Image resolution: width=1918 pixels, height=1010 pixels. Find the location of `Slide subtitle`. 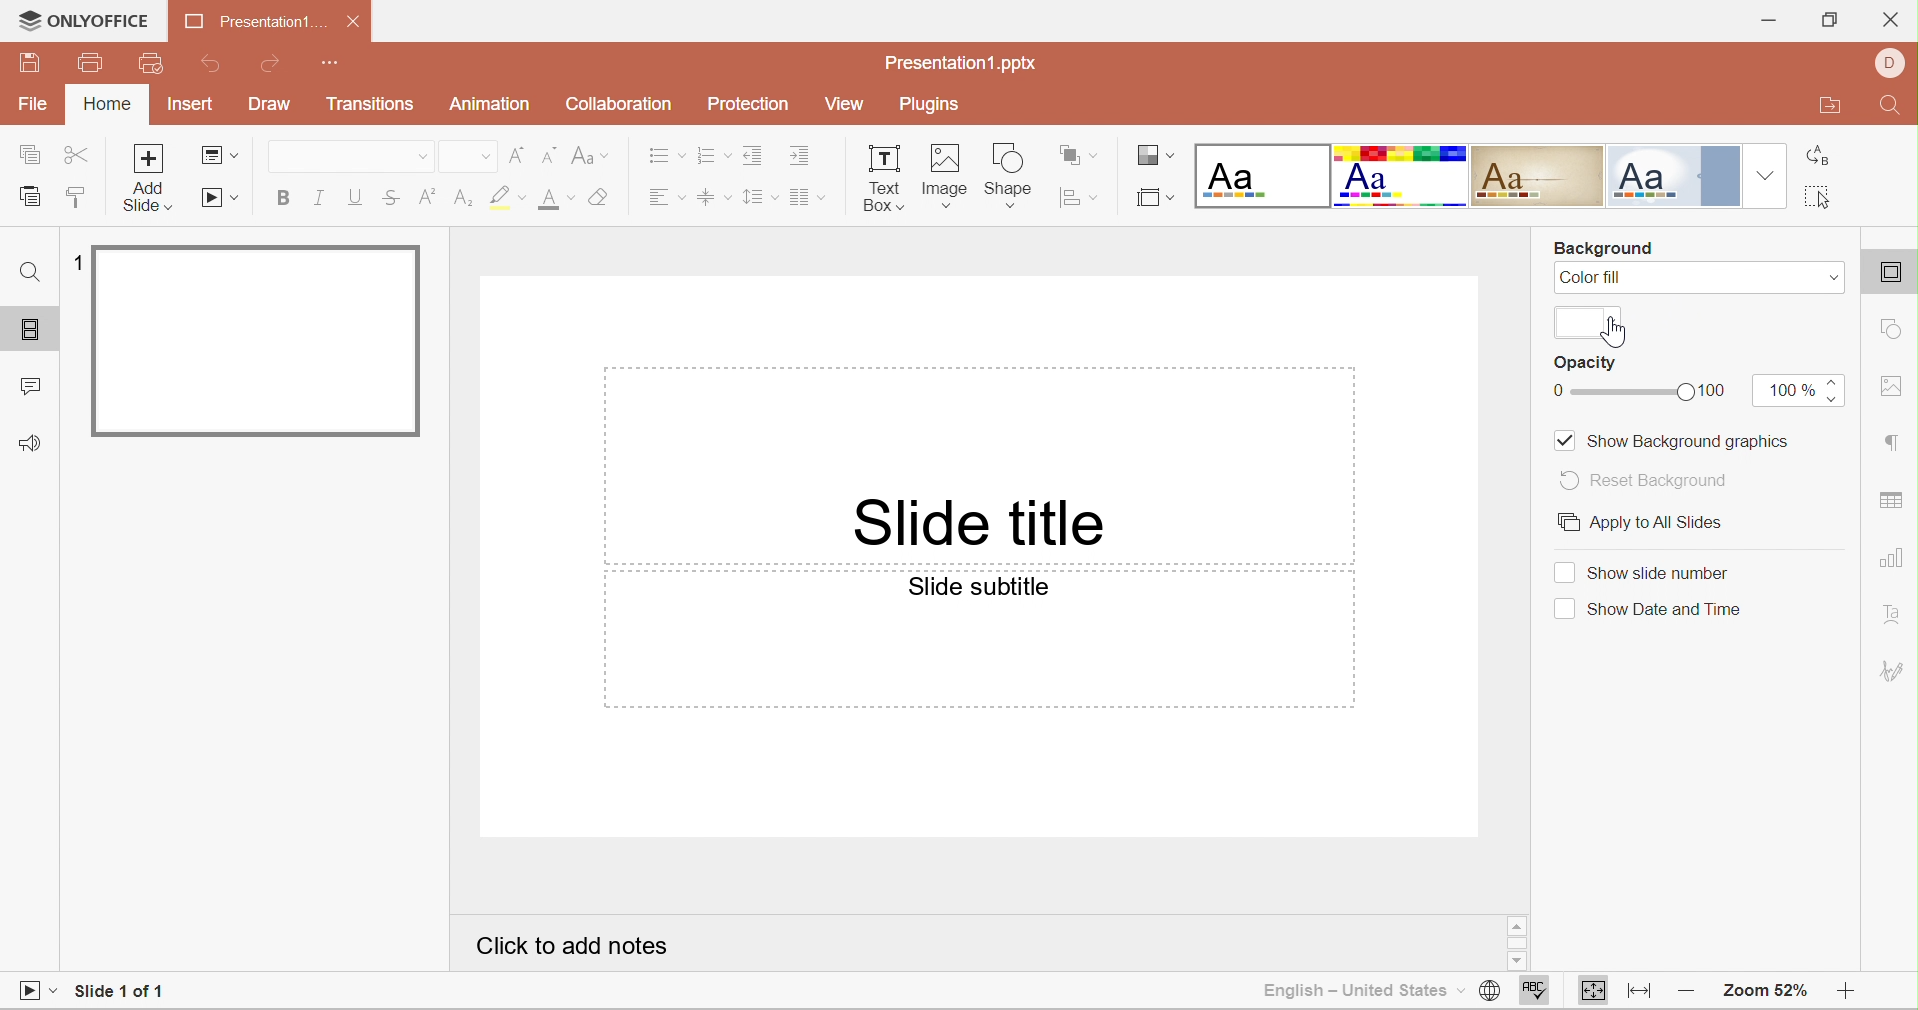

Slide subtitle is located at coordinates (977, 588).